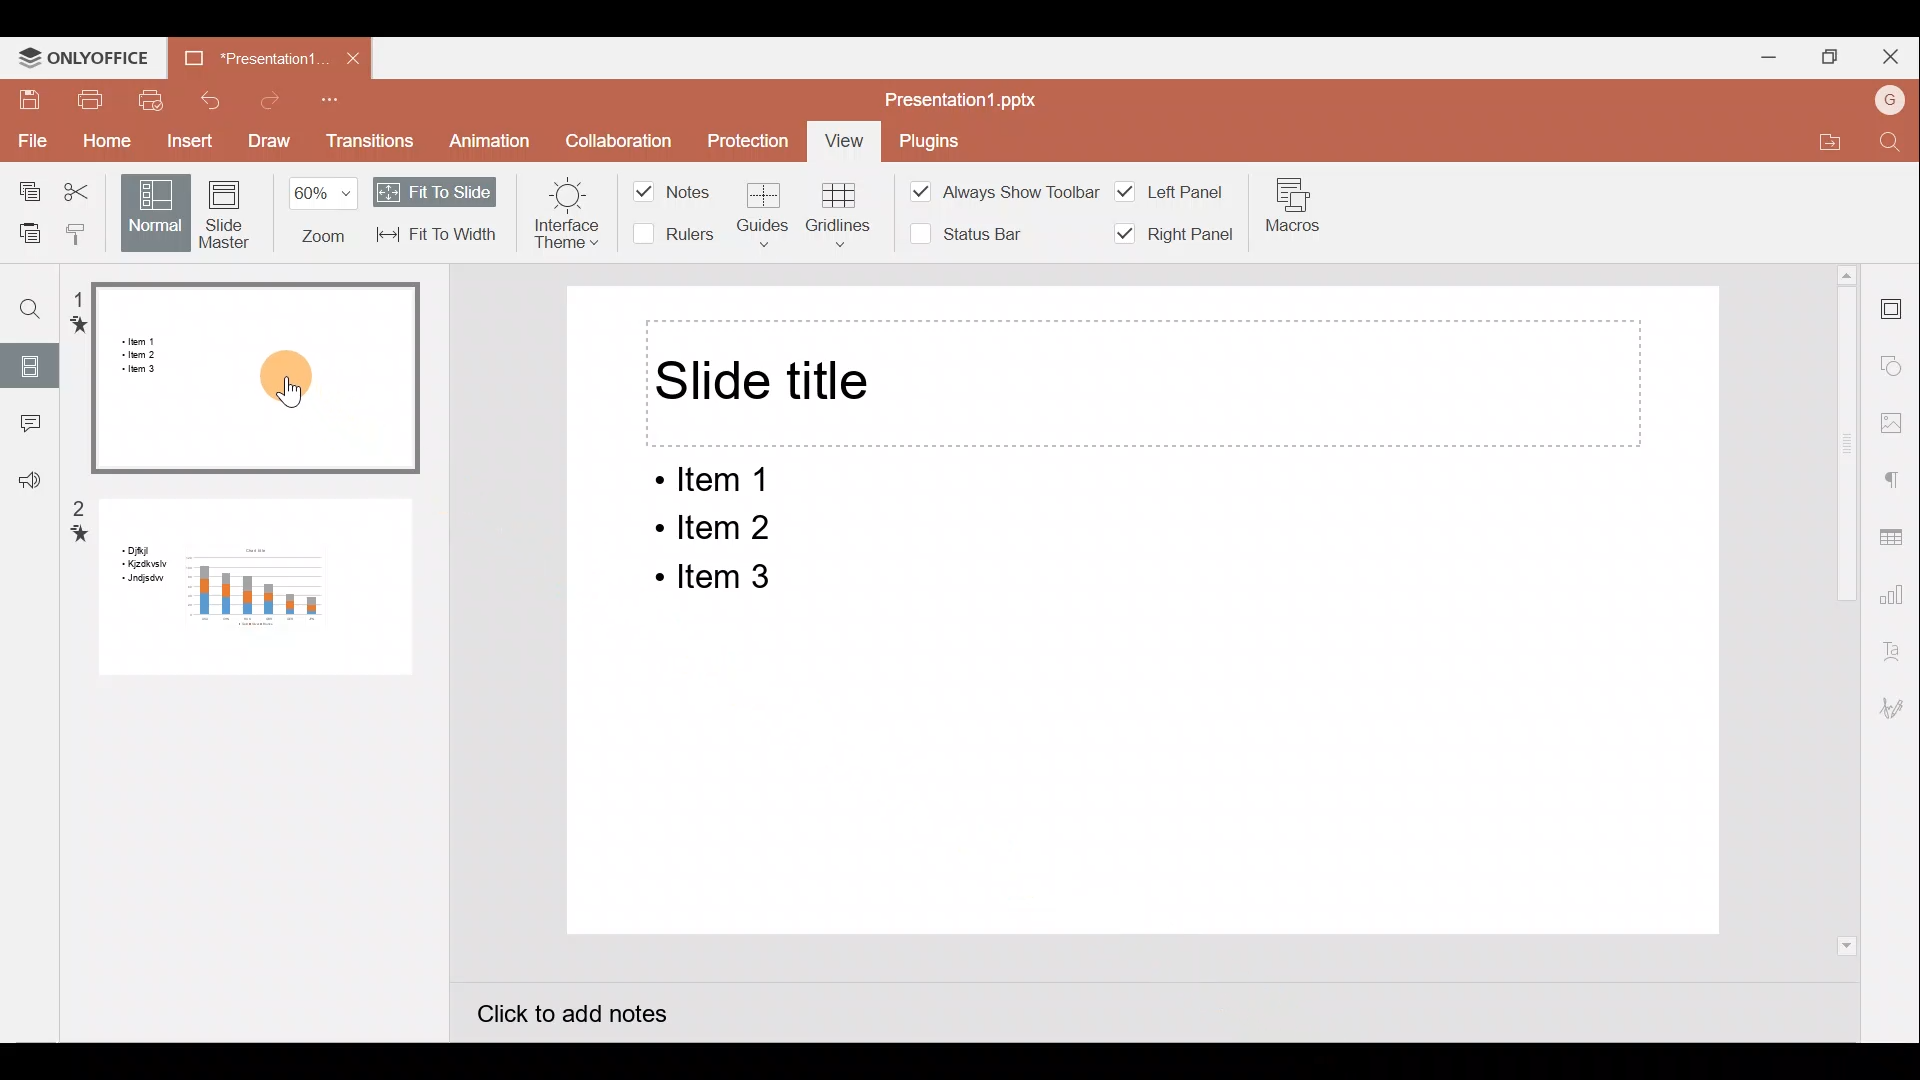  What do you see at coordinates (78, 98) in the screenshot?
I see `Print file` at bounding box center [78, 98].